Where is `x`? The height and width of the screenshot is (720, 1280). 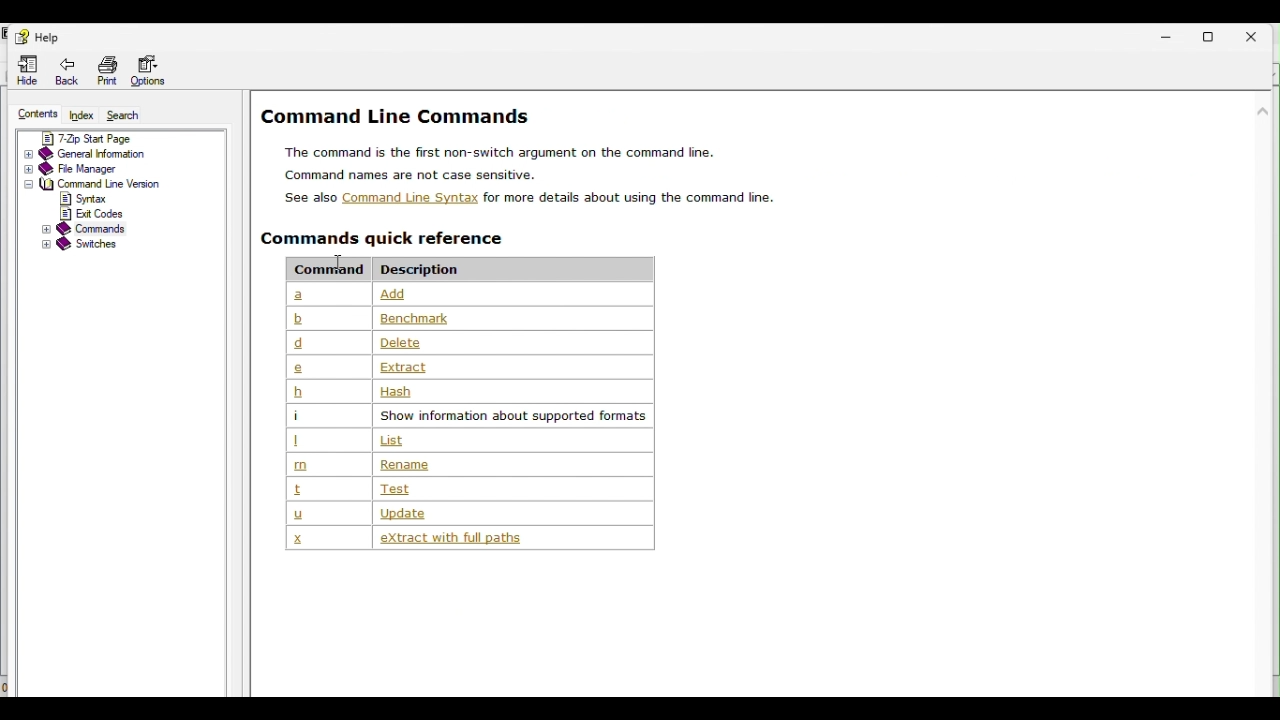 x is located at coordinates (298, 537).